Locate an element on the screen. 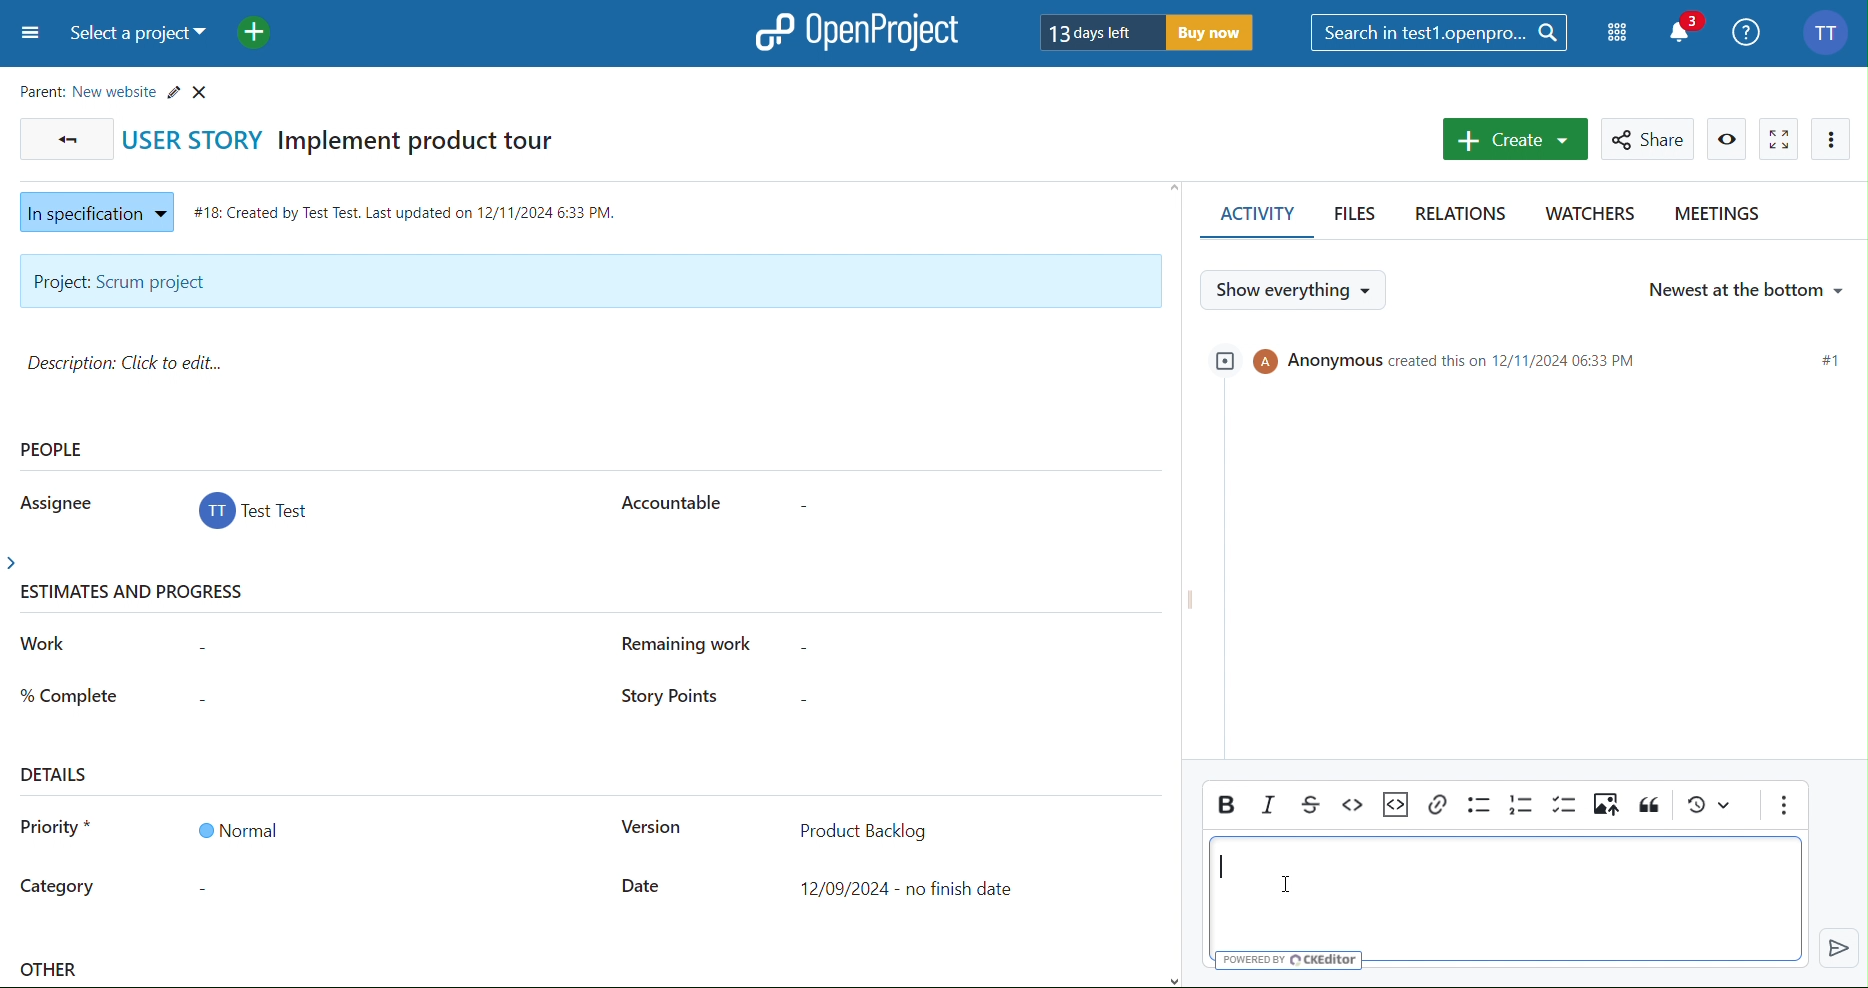 This screenshot has width=1868, height=988. ( @ Anonymous created this on 12/11/2024 06:33 PM is located at coordinates (1432, 359).